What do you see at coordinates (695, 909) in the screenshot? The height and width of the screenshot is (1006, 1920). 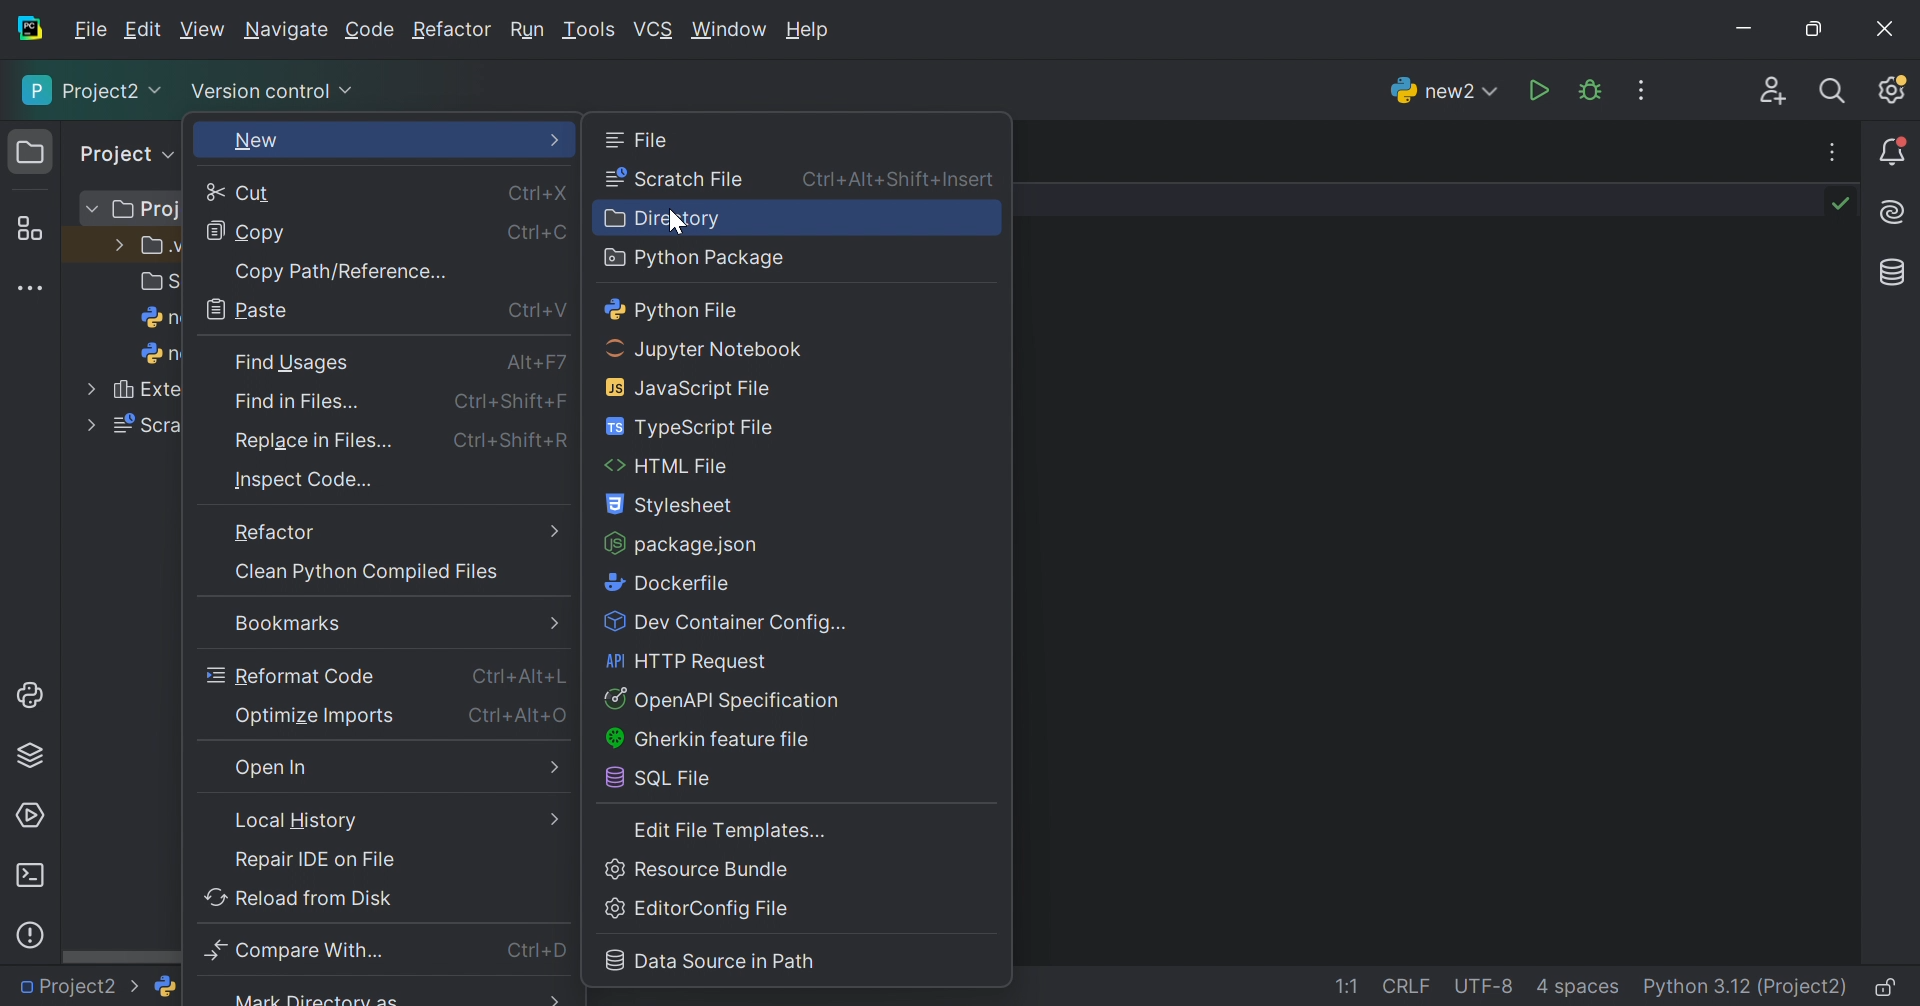 I see `EditorConfig File` at bounding box center [695, 909].